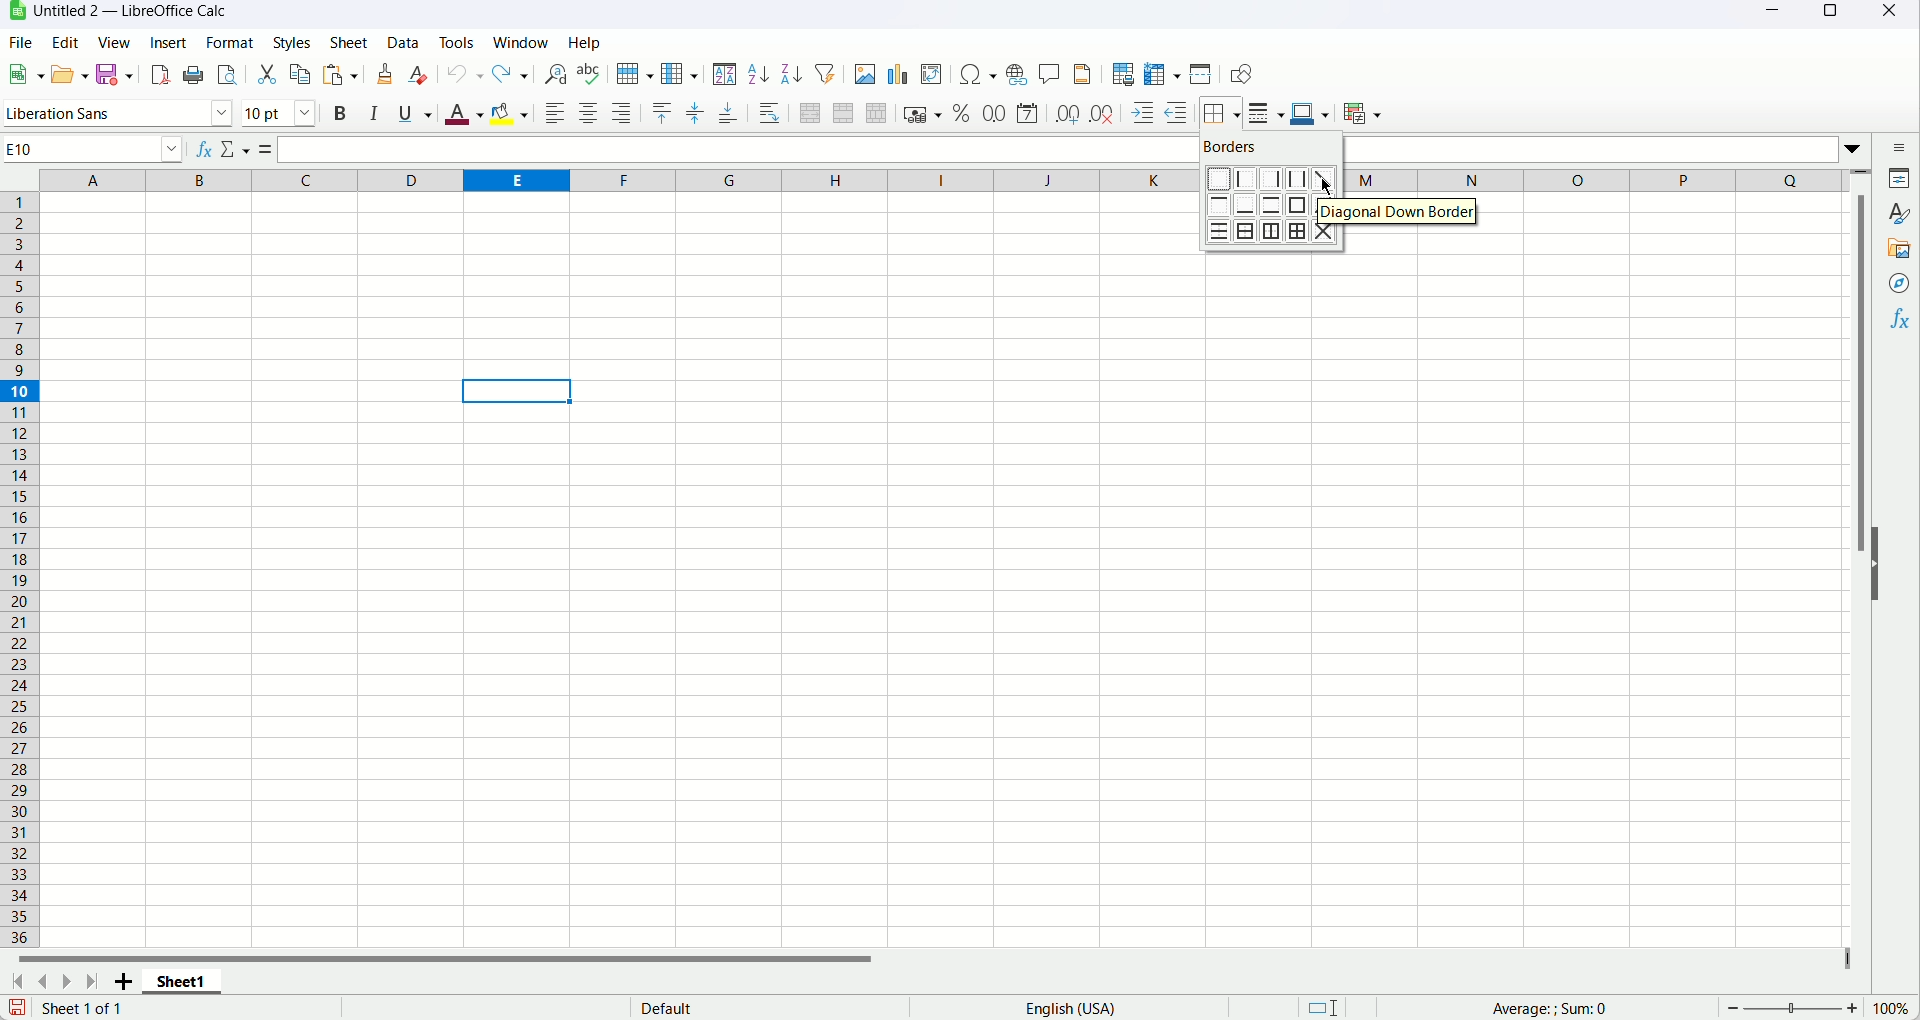 This screenshot has height=1020, width=1920. Describe the element at coordinates (1019, 75) in the screenshot. I see `Insert hyperlink` at that location.